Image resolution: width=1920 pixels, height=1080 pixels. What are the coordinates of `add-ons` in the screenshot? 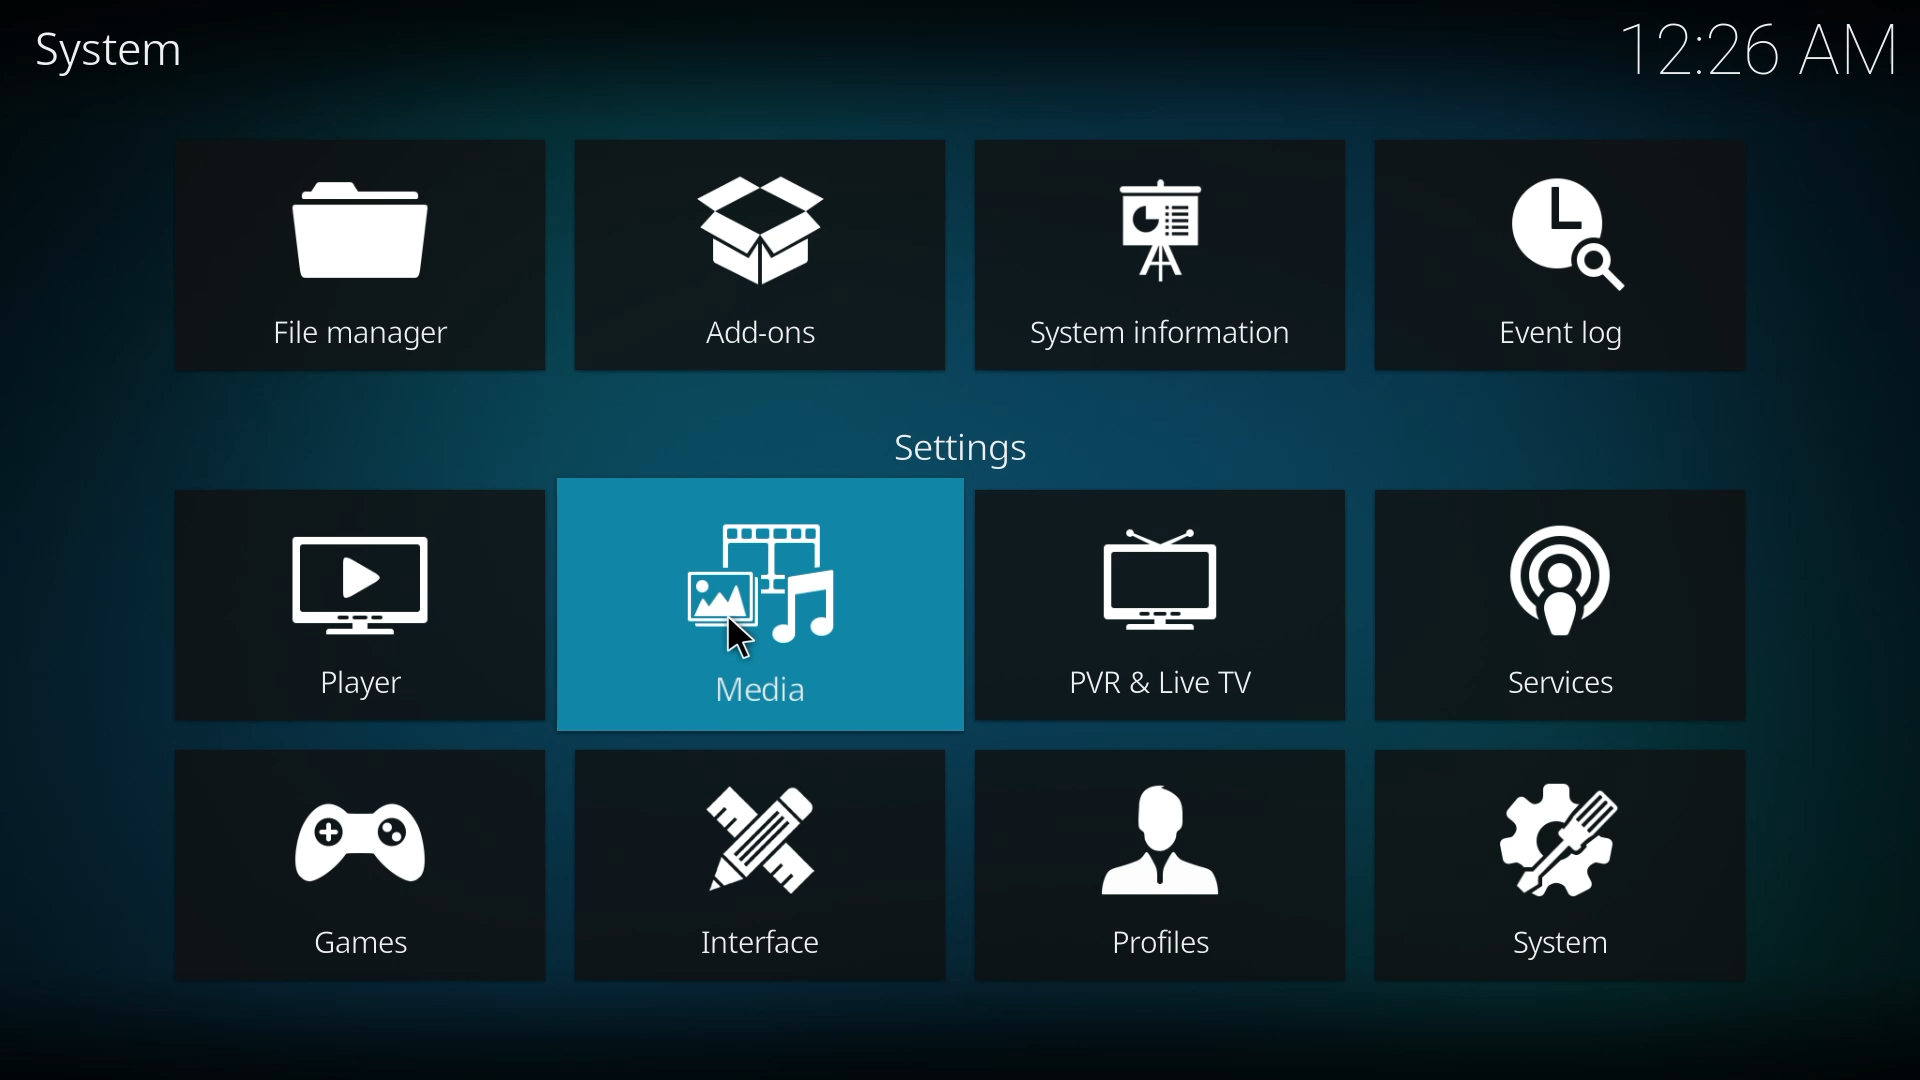 It's located at (763, 258).